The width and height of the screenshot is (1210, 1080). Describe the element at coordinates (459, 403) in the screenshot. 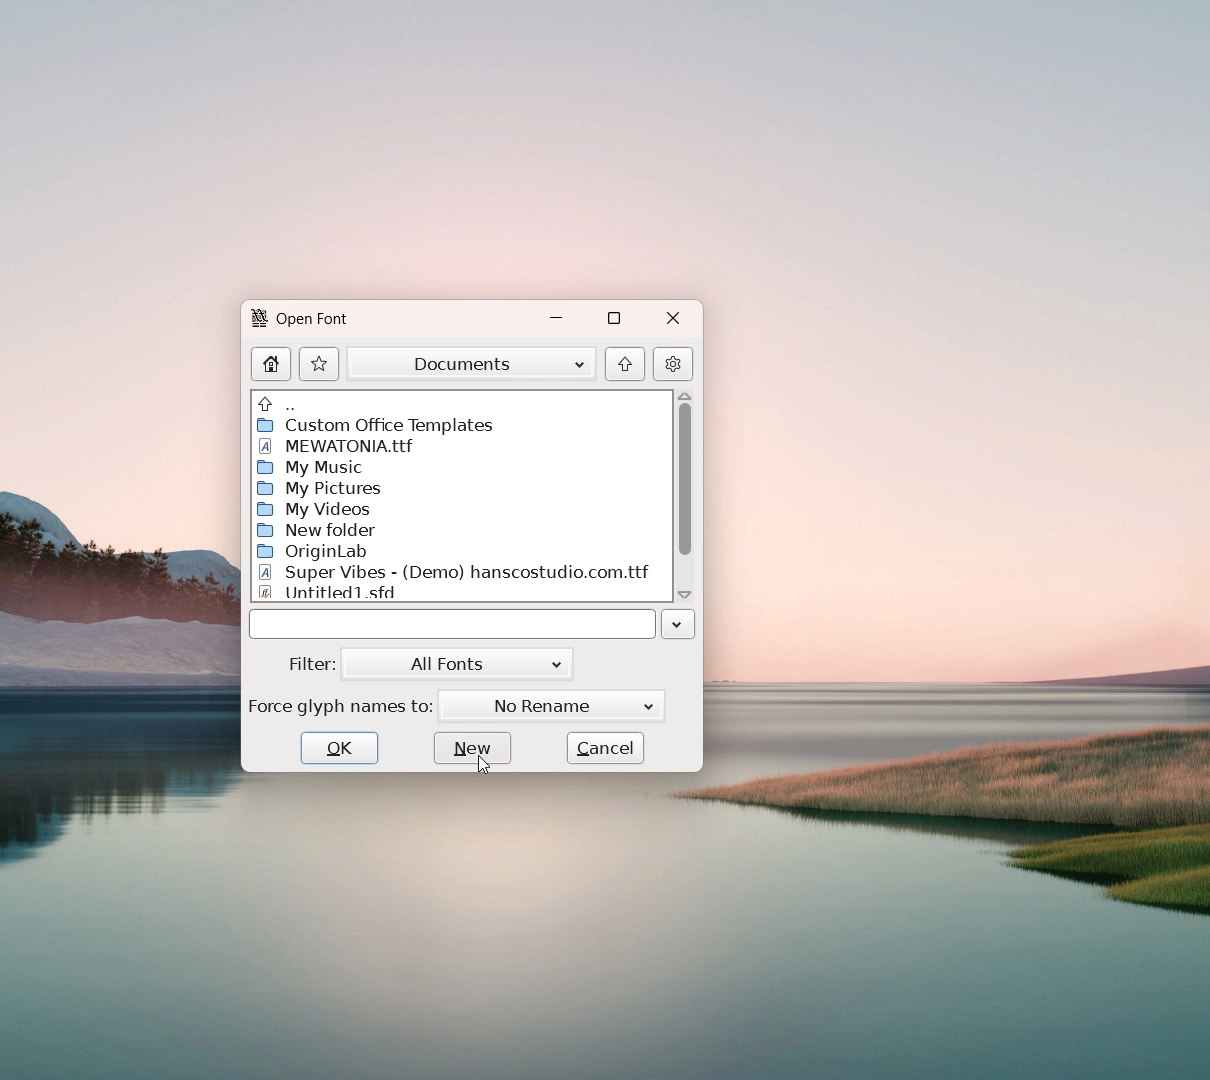

I see `double click to go to previous folder` at that location.